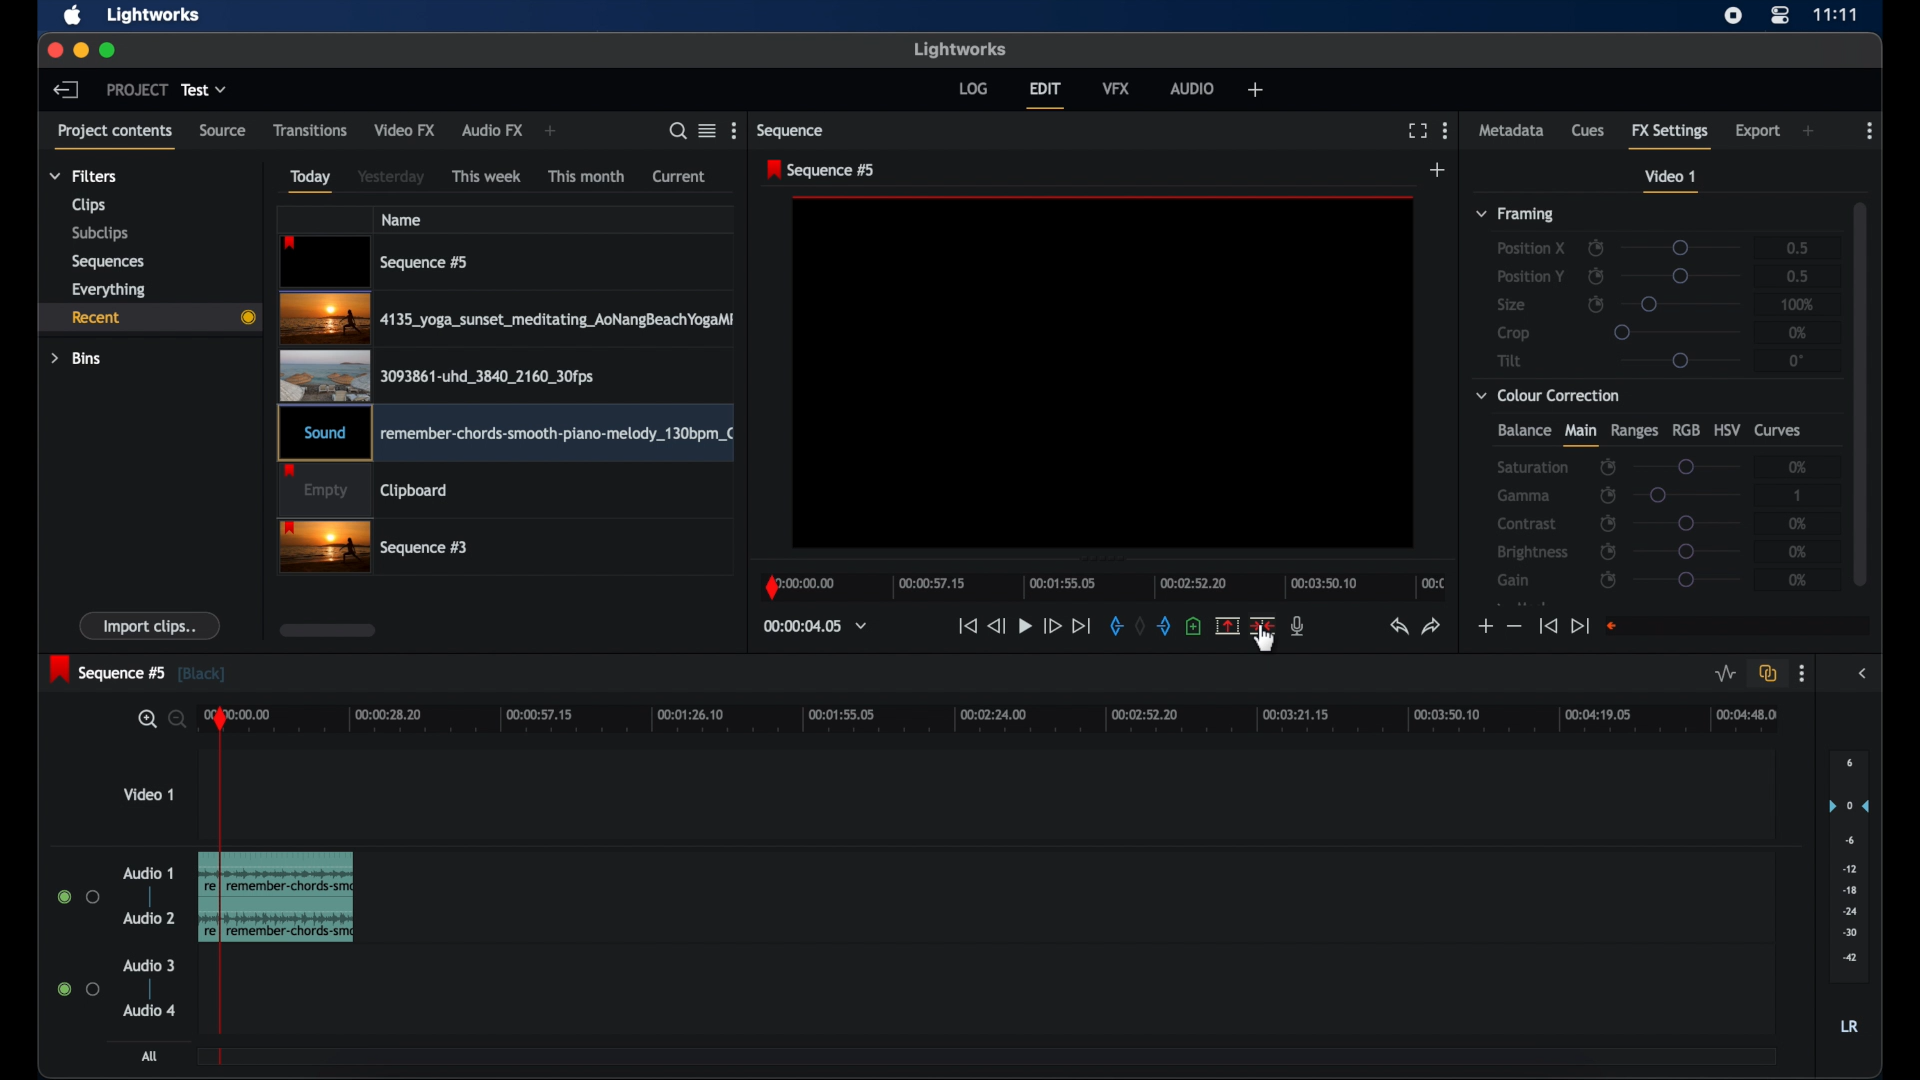 The width and height of the screenshot is (1920, 1080). I want to click on project contents, so click(116, 138).